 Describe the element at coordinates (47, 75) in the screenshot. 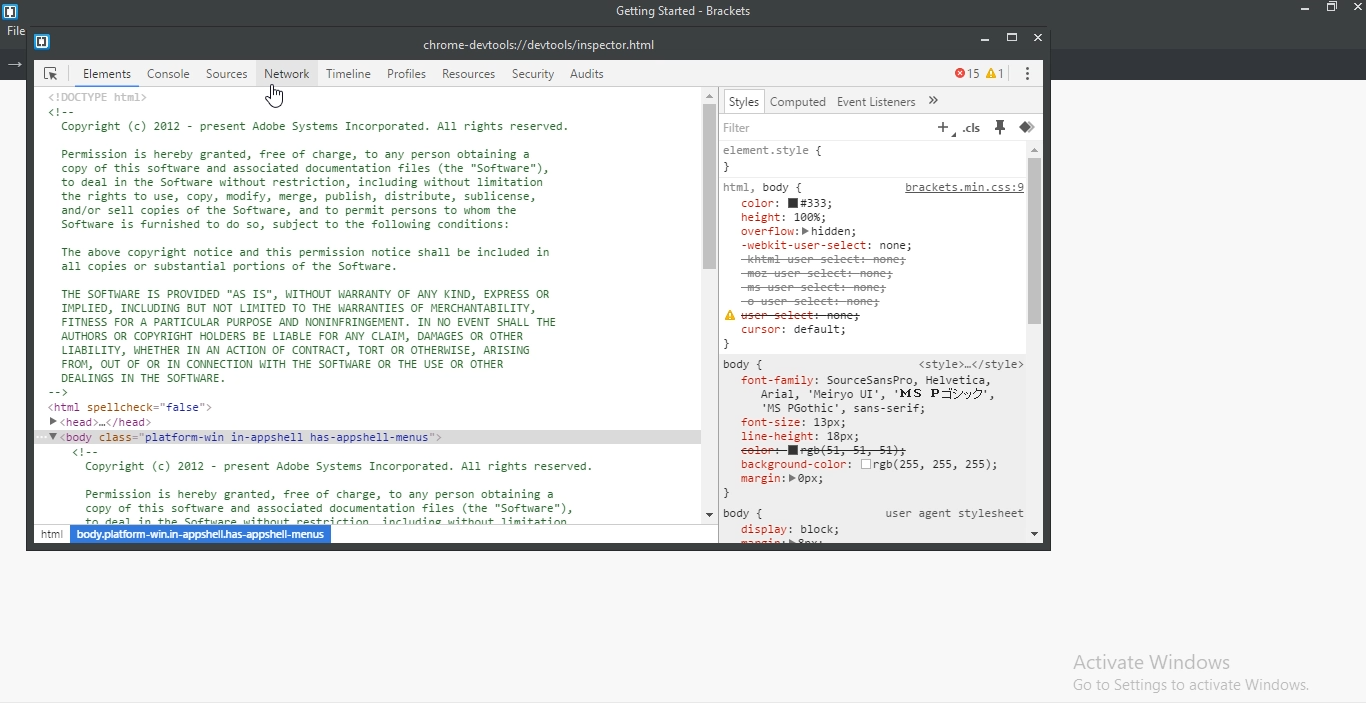

I see `icon` at that location.